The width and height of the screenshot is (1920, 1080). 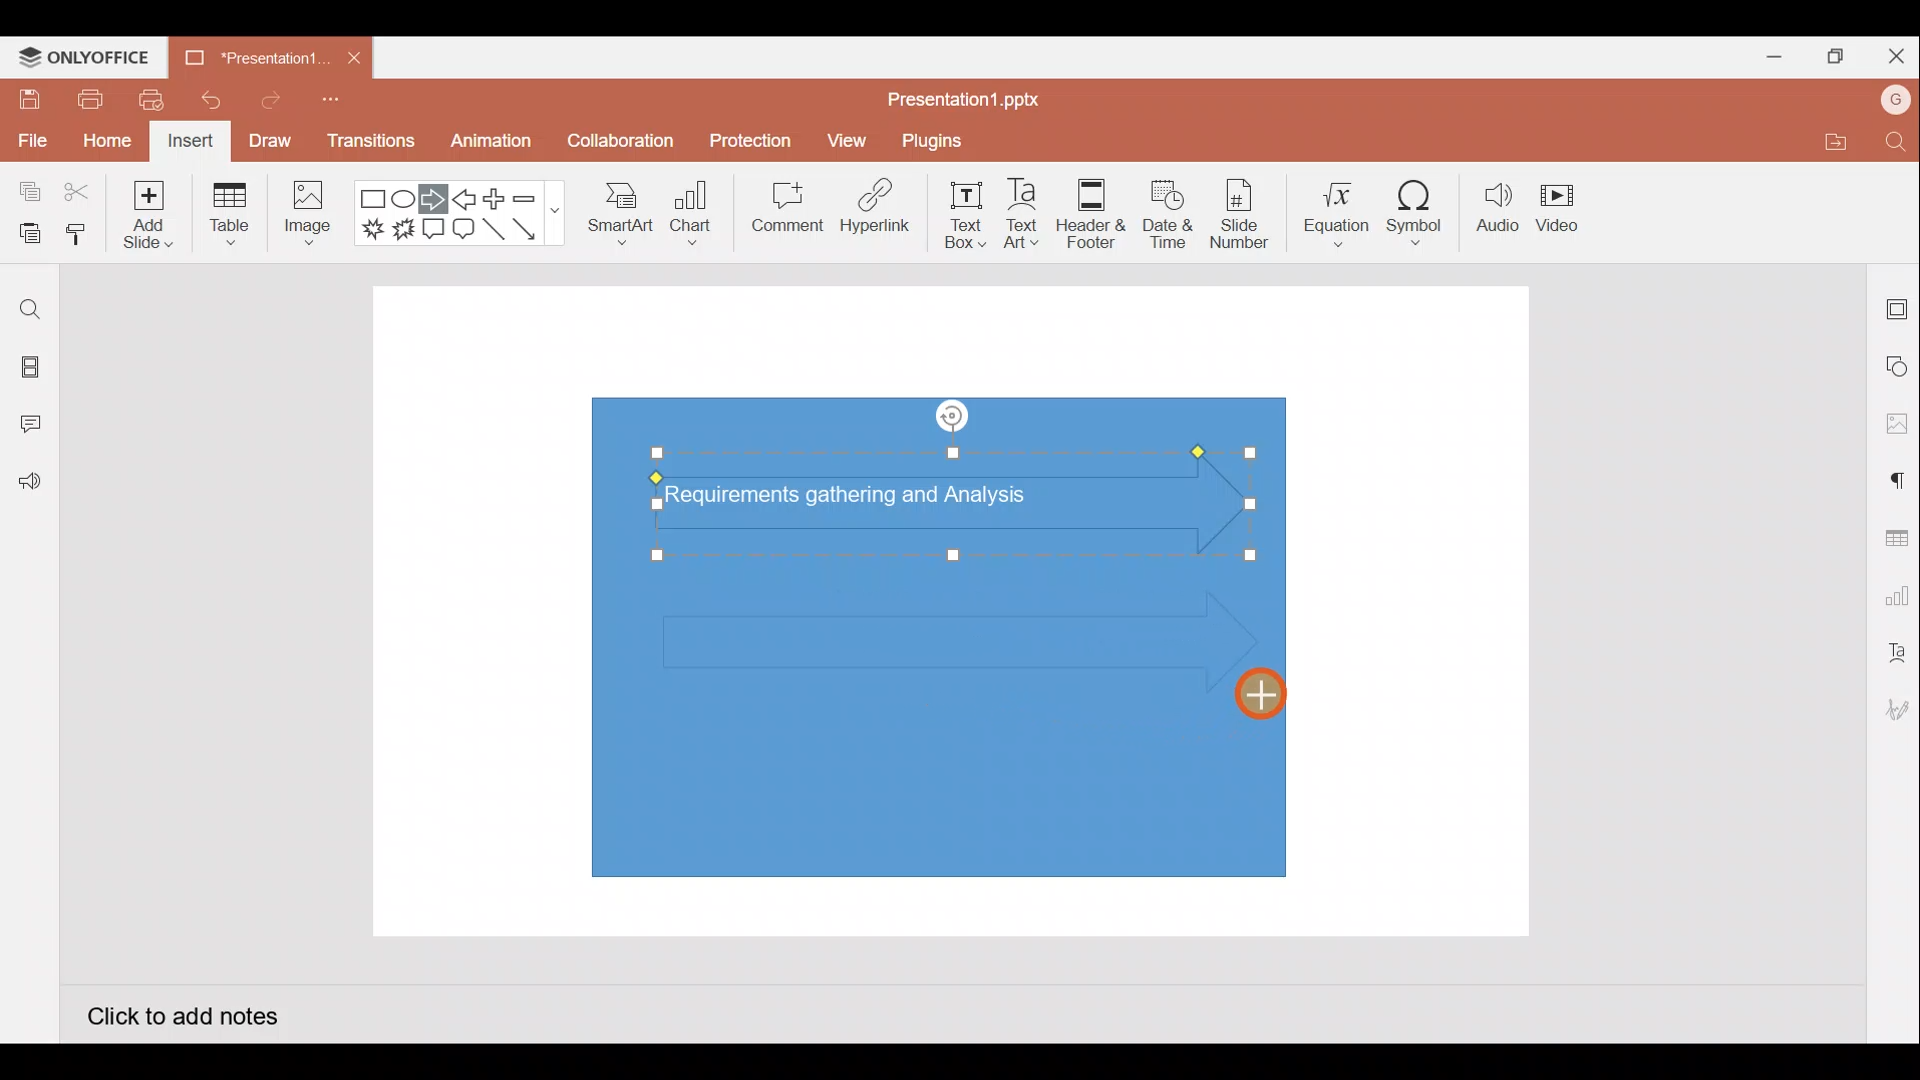 What do you see at coordinates (1895, 653) in the screenshot?
I see `Text Art settings` at bounding box center [1895, 653].